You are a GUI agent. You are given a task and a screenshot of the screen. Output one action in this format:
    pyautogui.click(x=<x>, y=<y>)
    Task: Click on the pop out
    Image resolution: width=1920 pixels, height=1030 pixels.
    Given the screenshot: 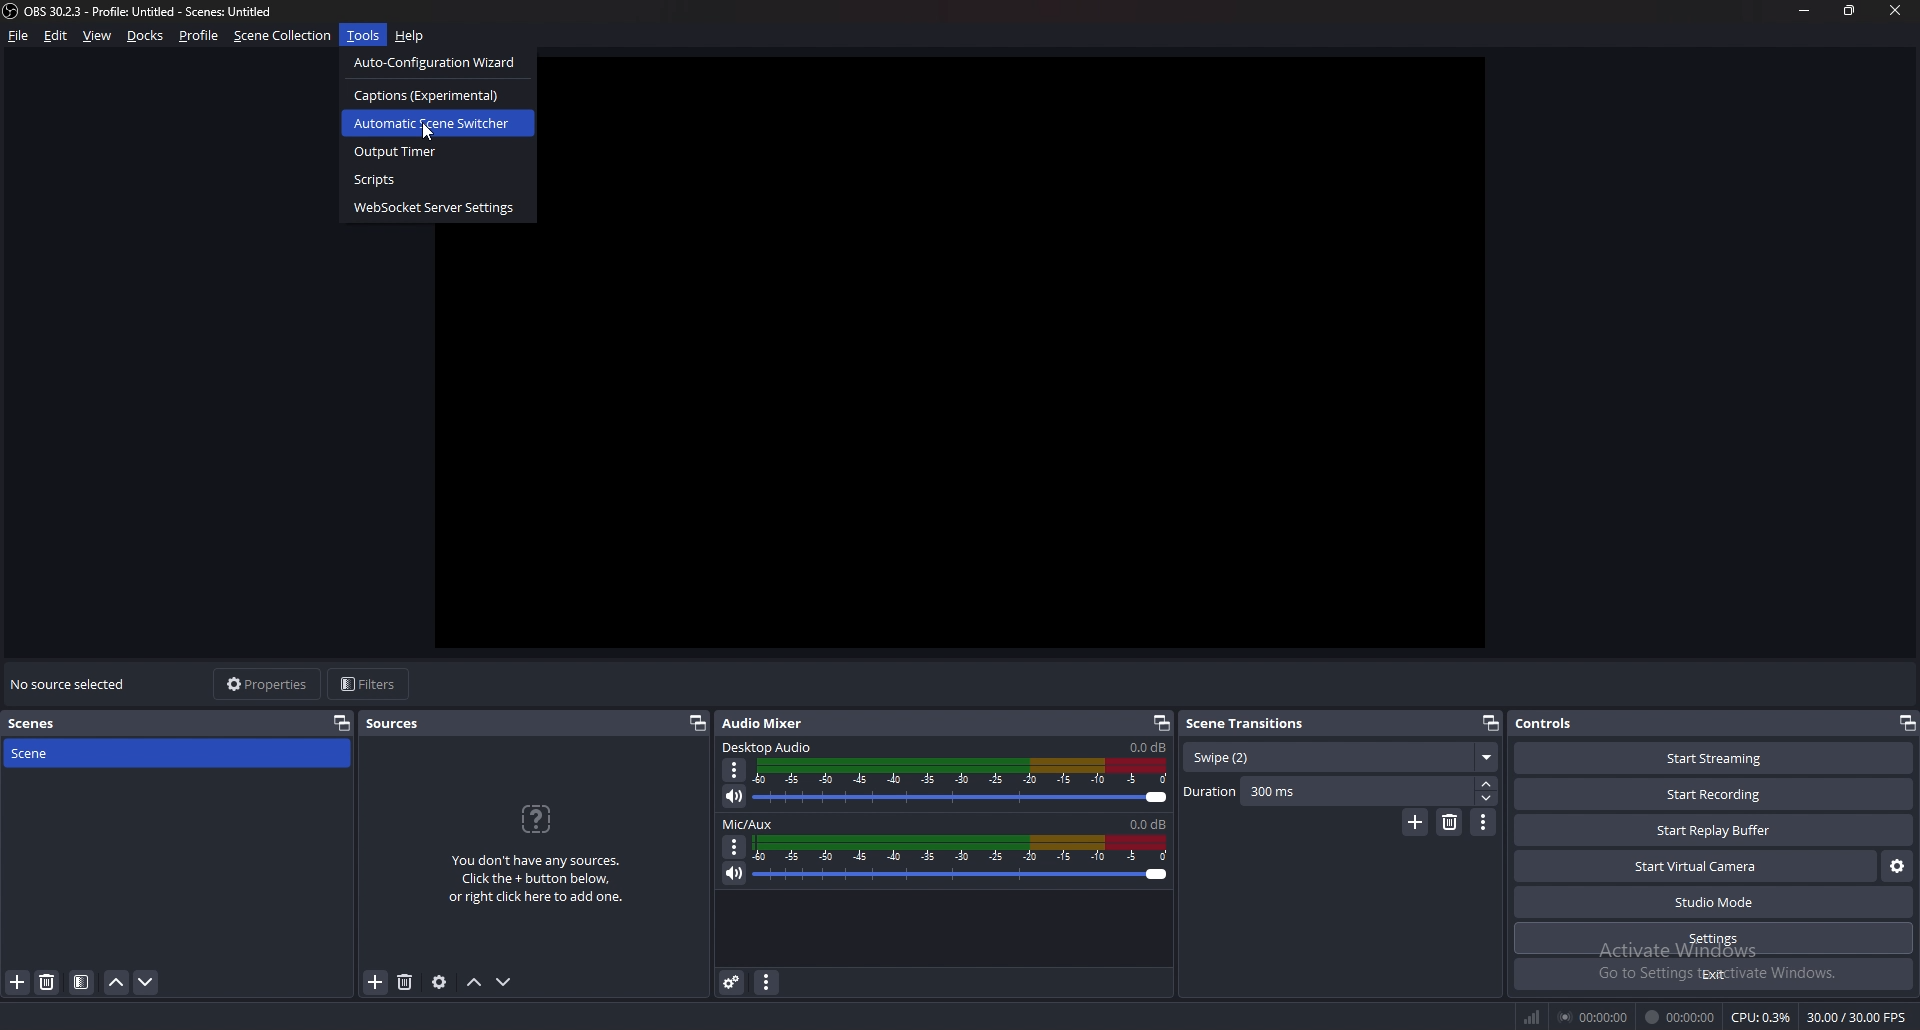 What is the action you would take?
    pyautogui.click(x=1906, y=723)
    